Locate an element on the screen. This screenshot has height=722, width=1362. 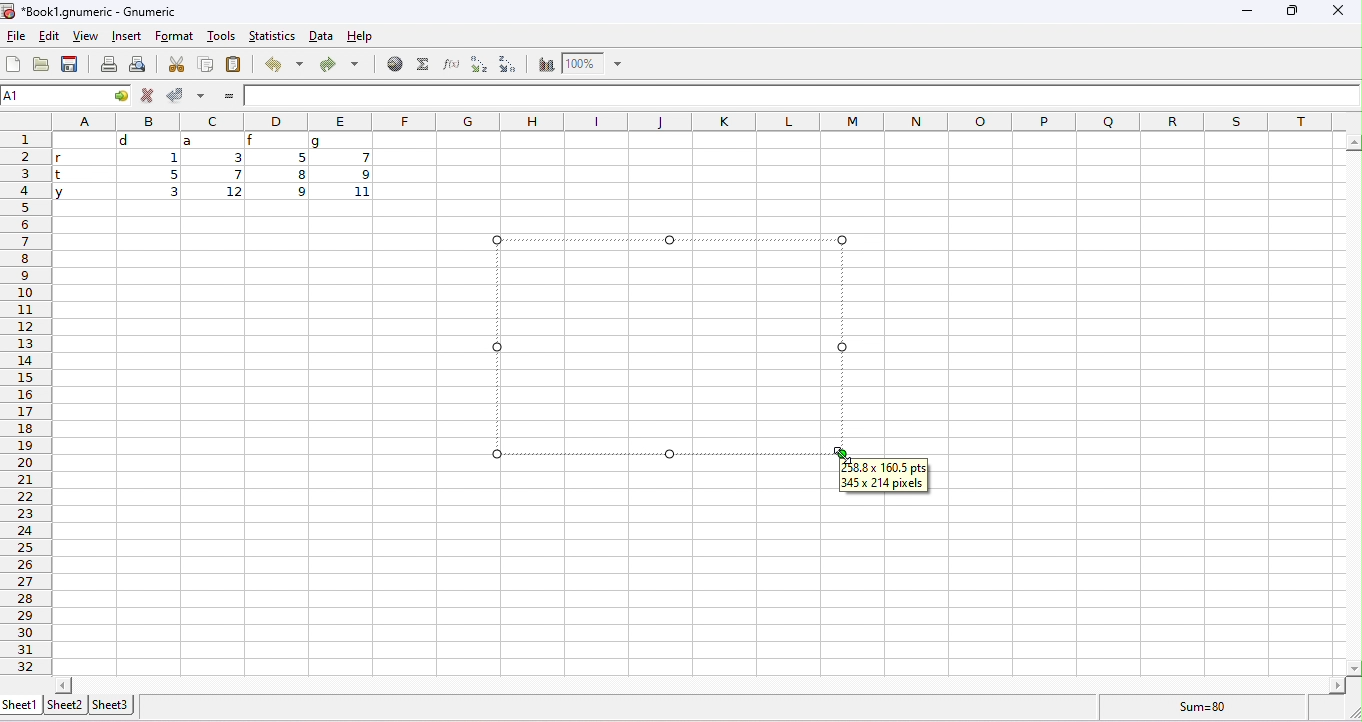
view is located at coordinates (85, 36).